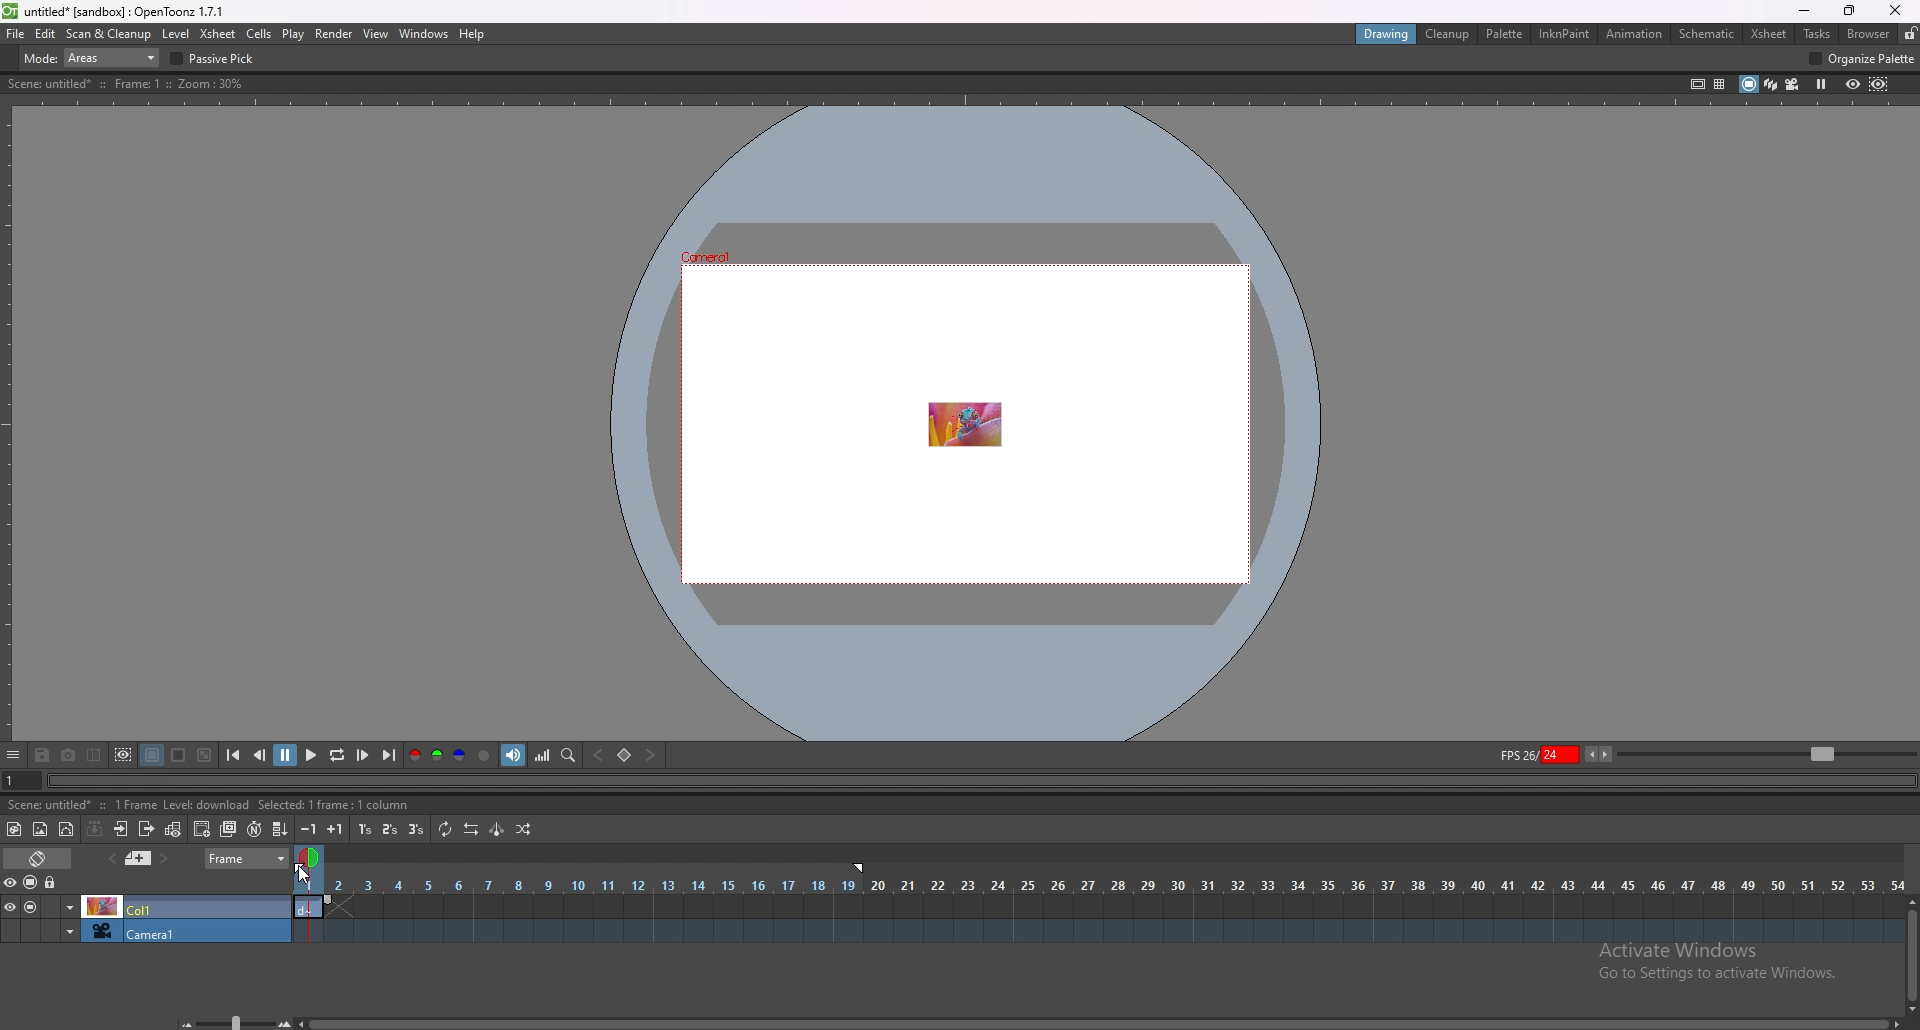  I want to click on open subsheet, so click(121, 829).